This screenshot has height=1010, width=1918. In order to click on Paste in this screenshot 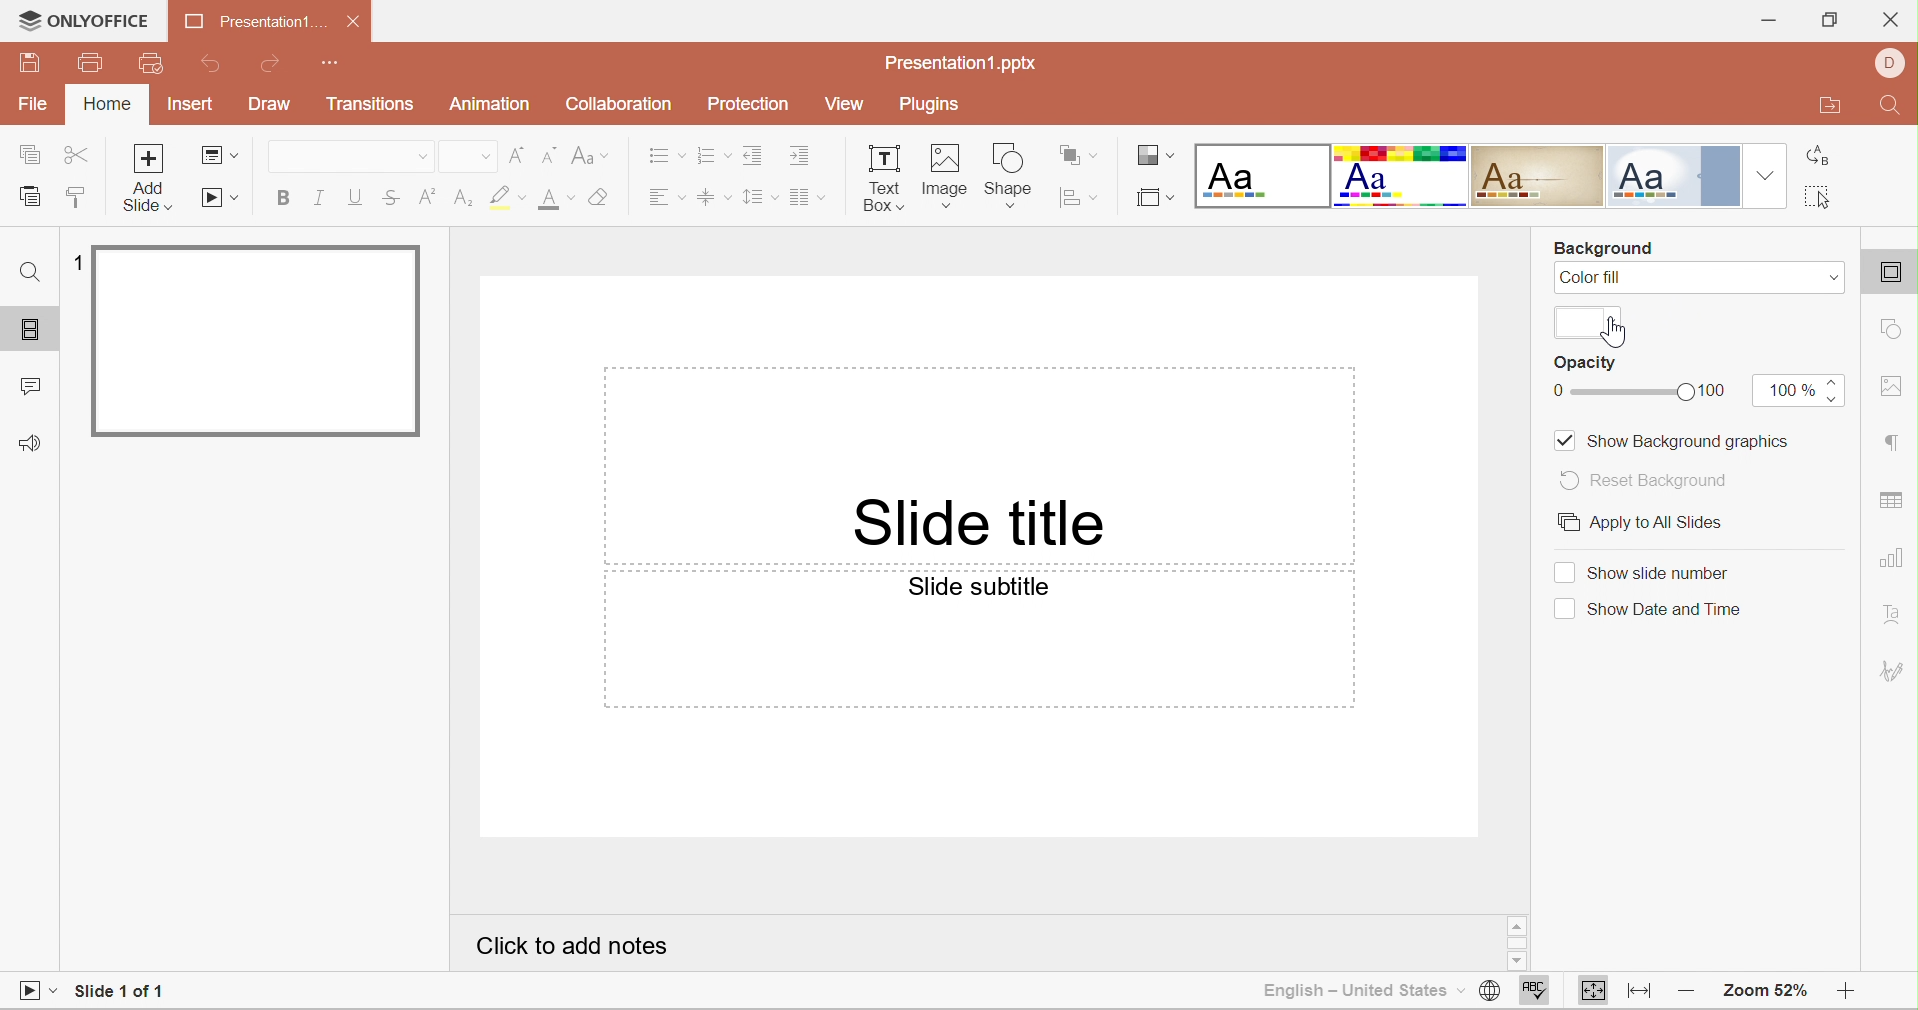, I will do `click(28, 198)`.